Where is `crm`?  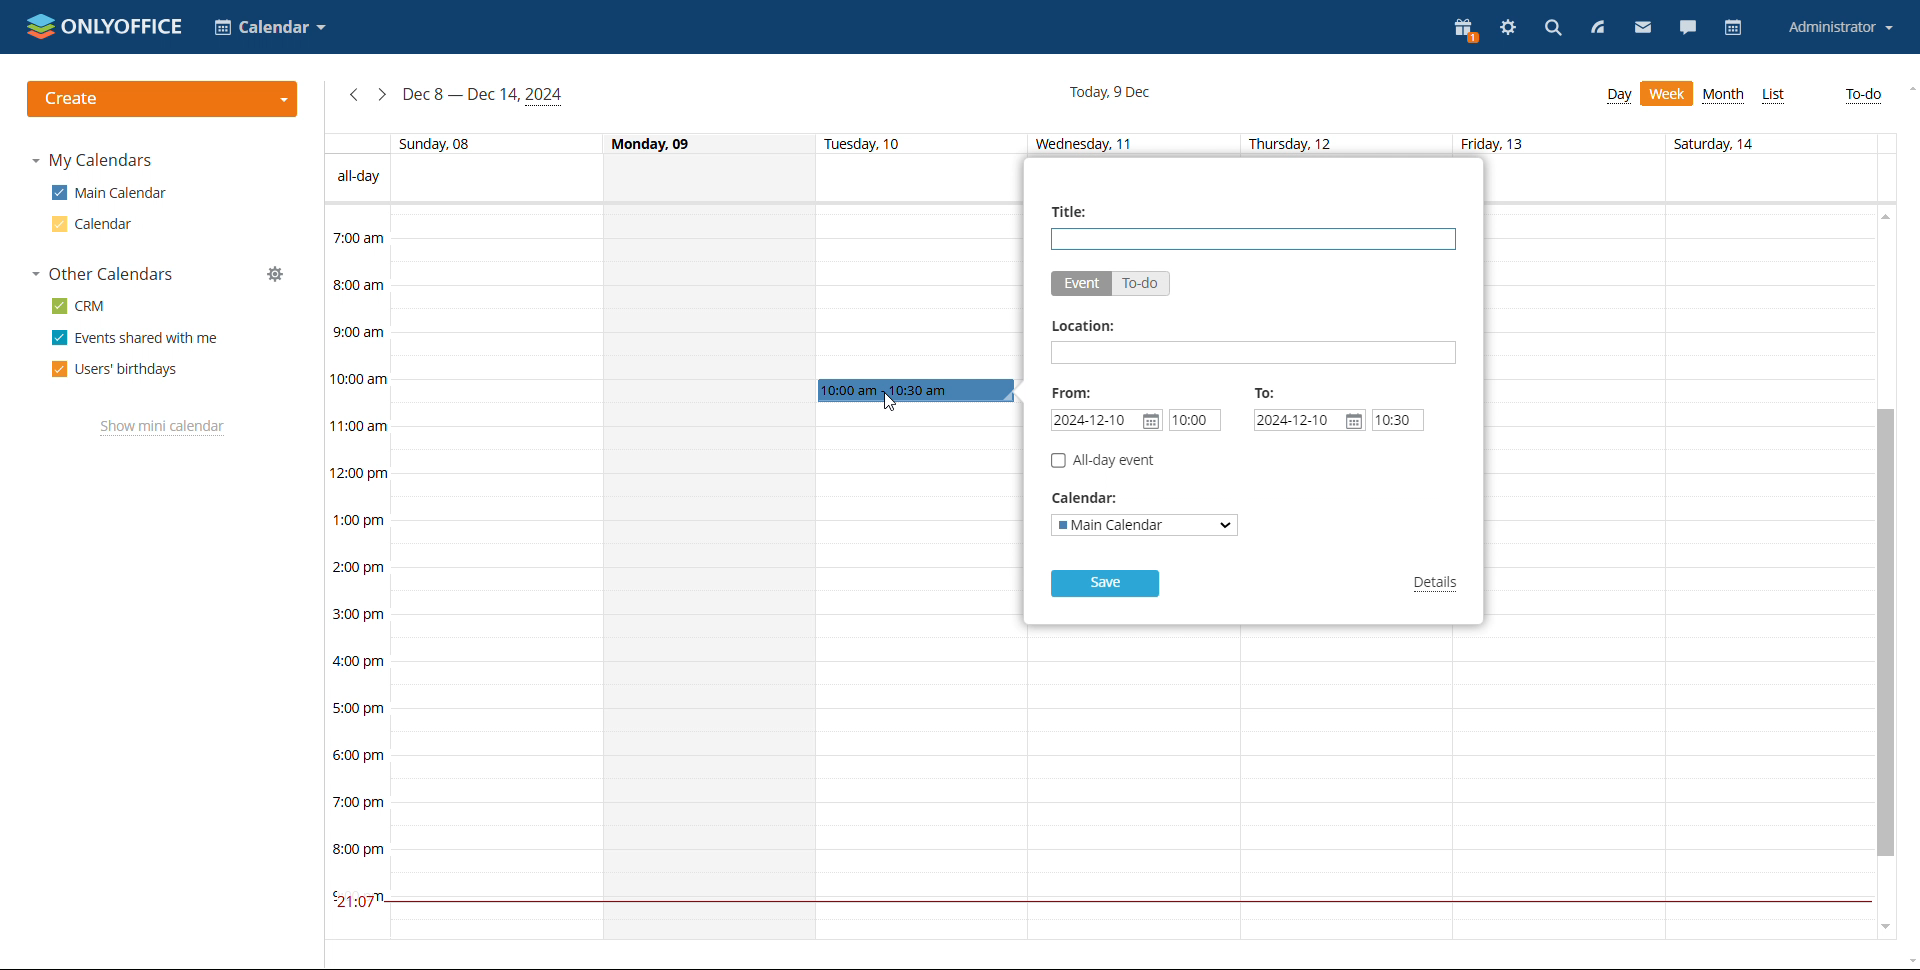 crm is located at coordinates (80, 306).